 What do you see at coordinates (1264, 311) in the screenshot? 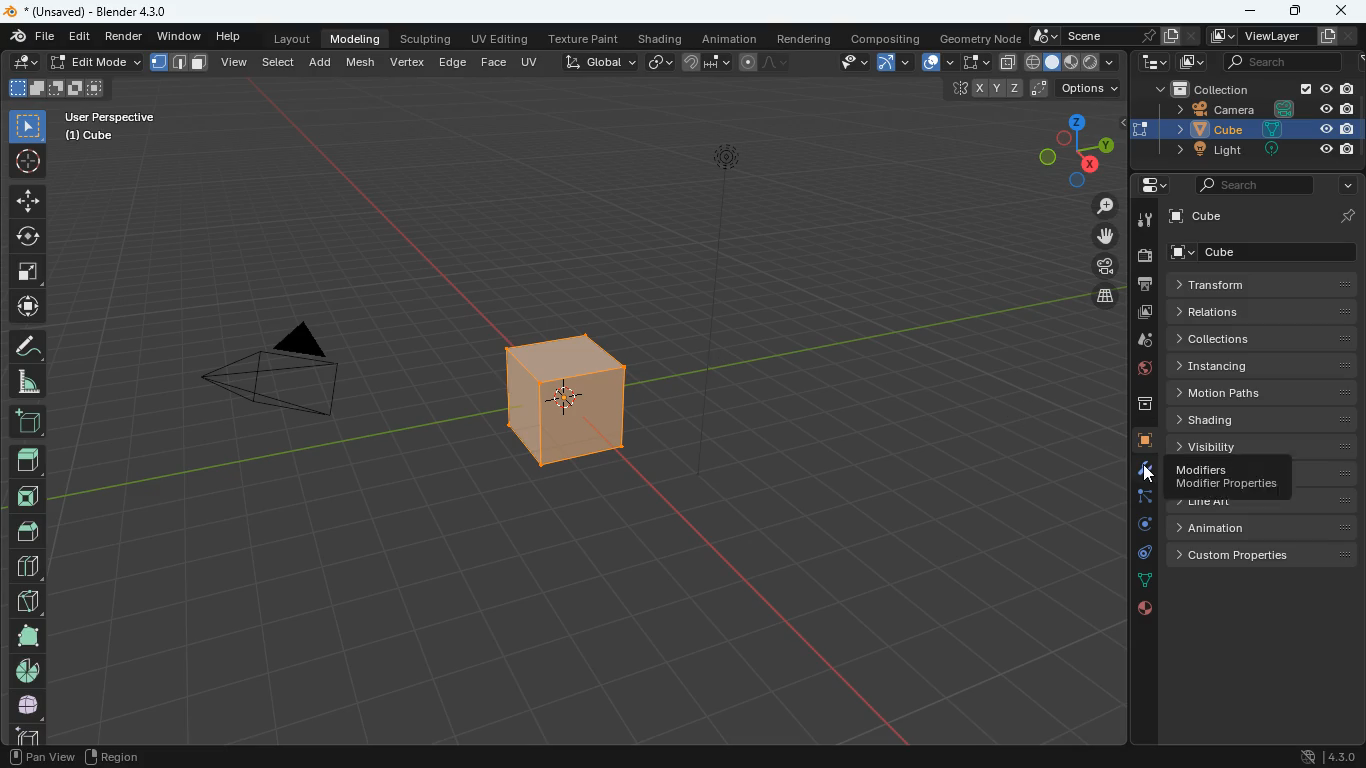
I see `relations` at bounding box center [1264, 311].